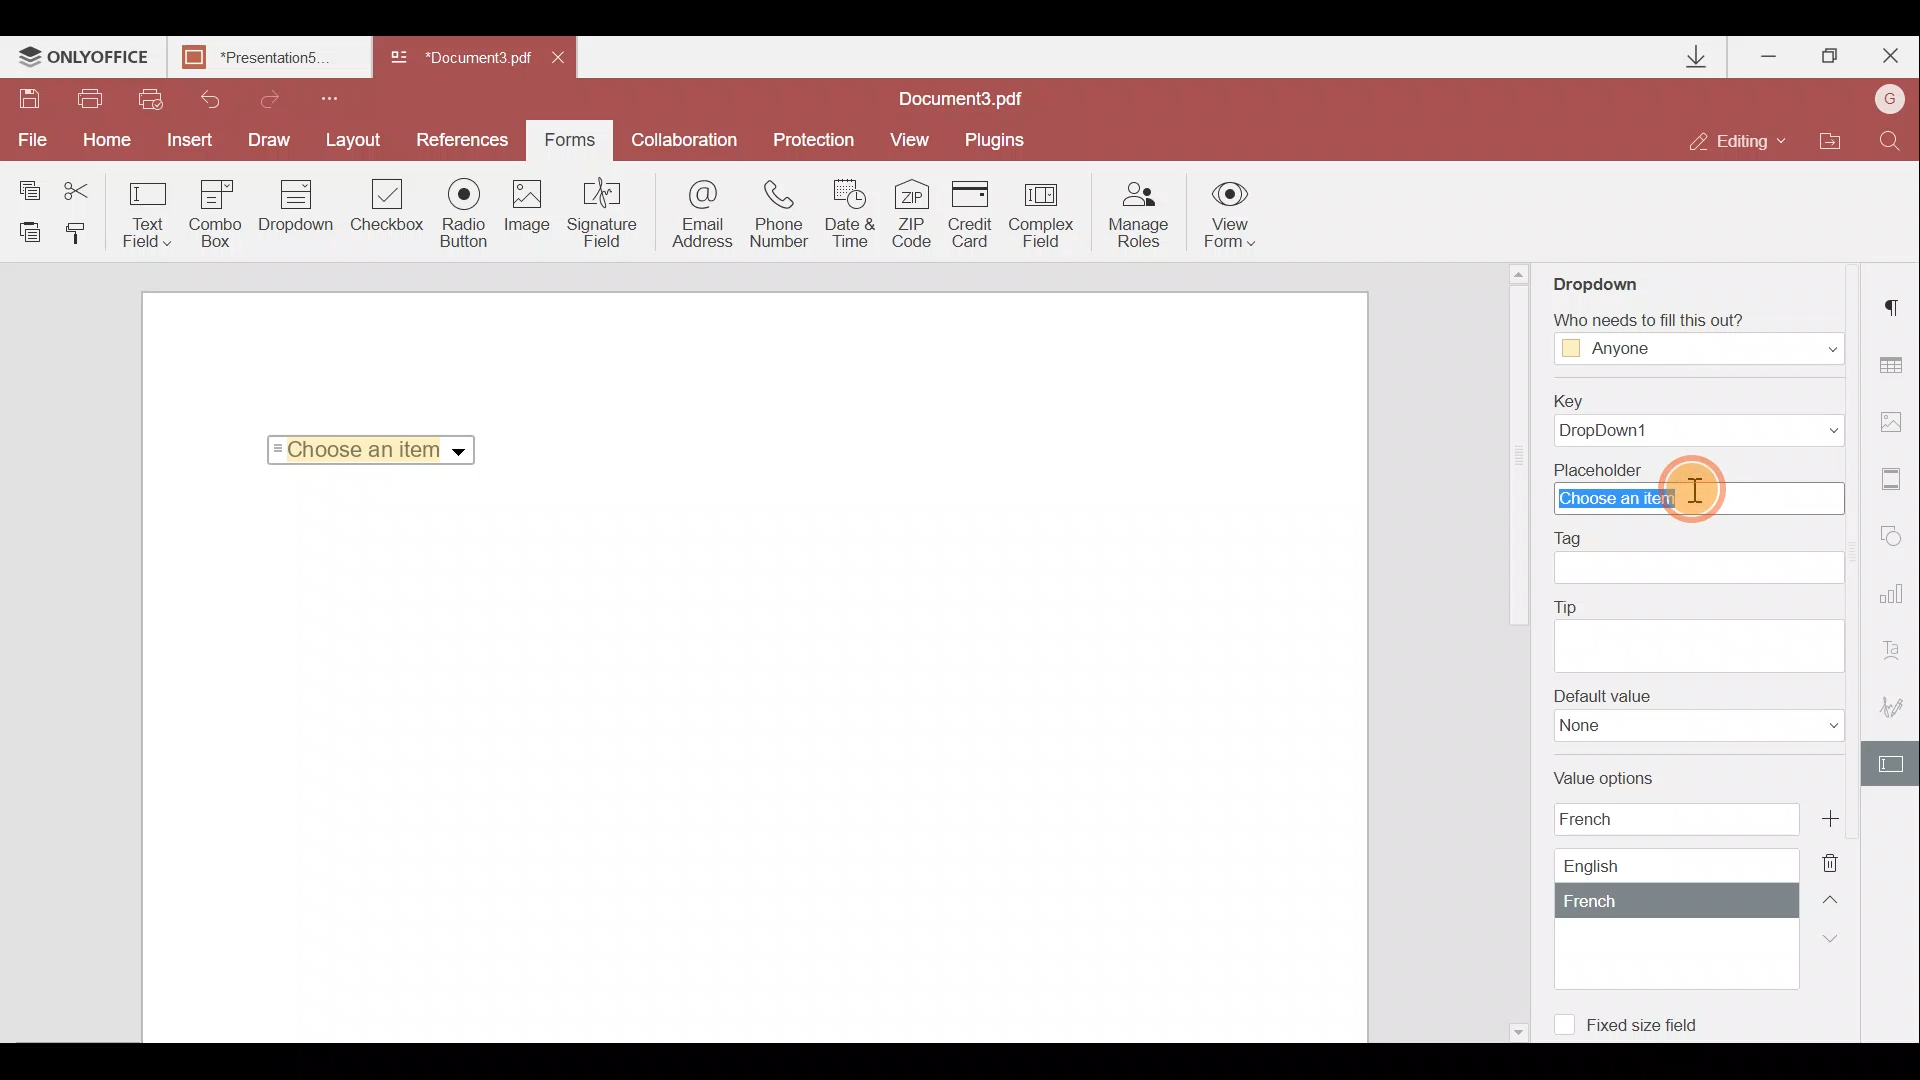 Image resolution: width=1920 pixels, height=1080 pixels. I want to click on References, so click(466, 138).